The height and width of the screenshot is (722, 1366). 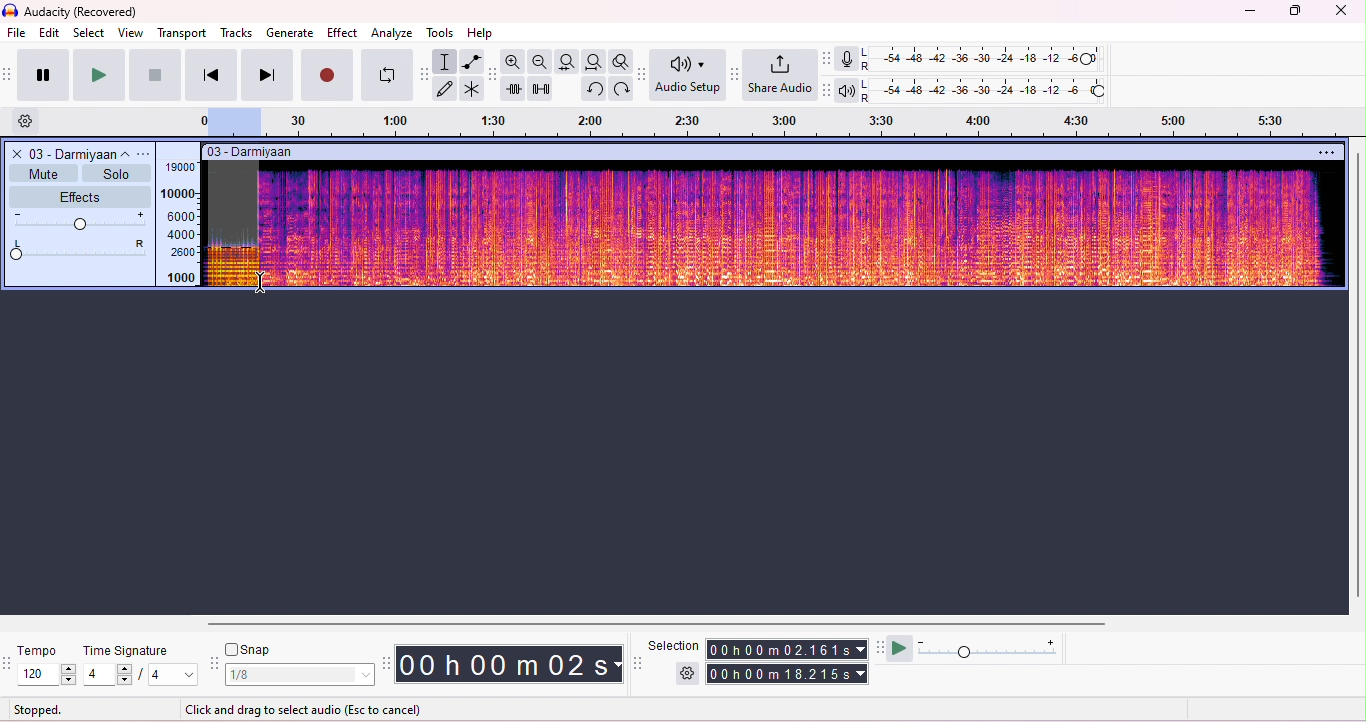 I want to click on close track, so click(x=15, y=153).